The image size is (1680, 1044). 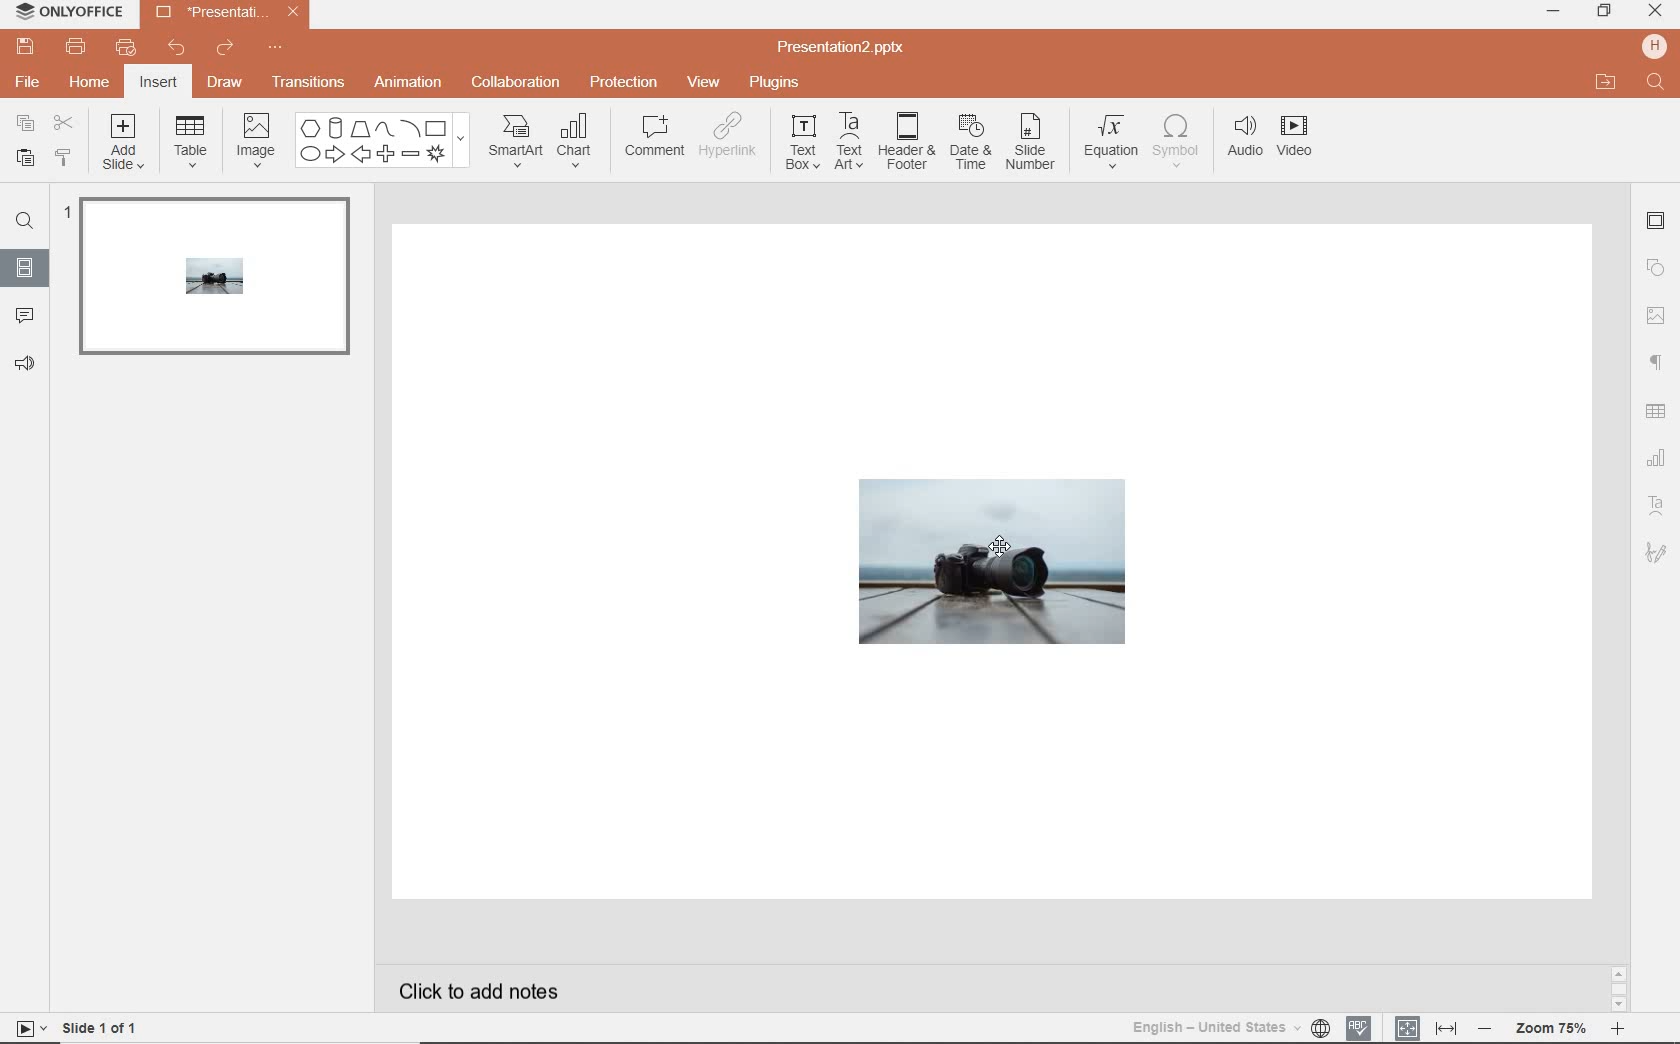 I want to click on image settings, so click(x=1656, y=315).